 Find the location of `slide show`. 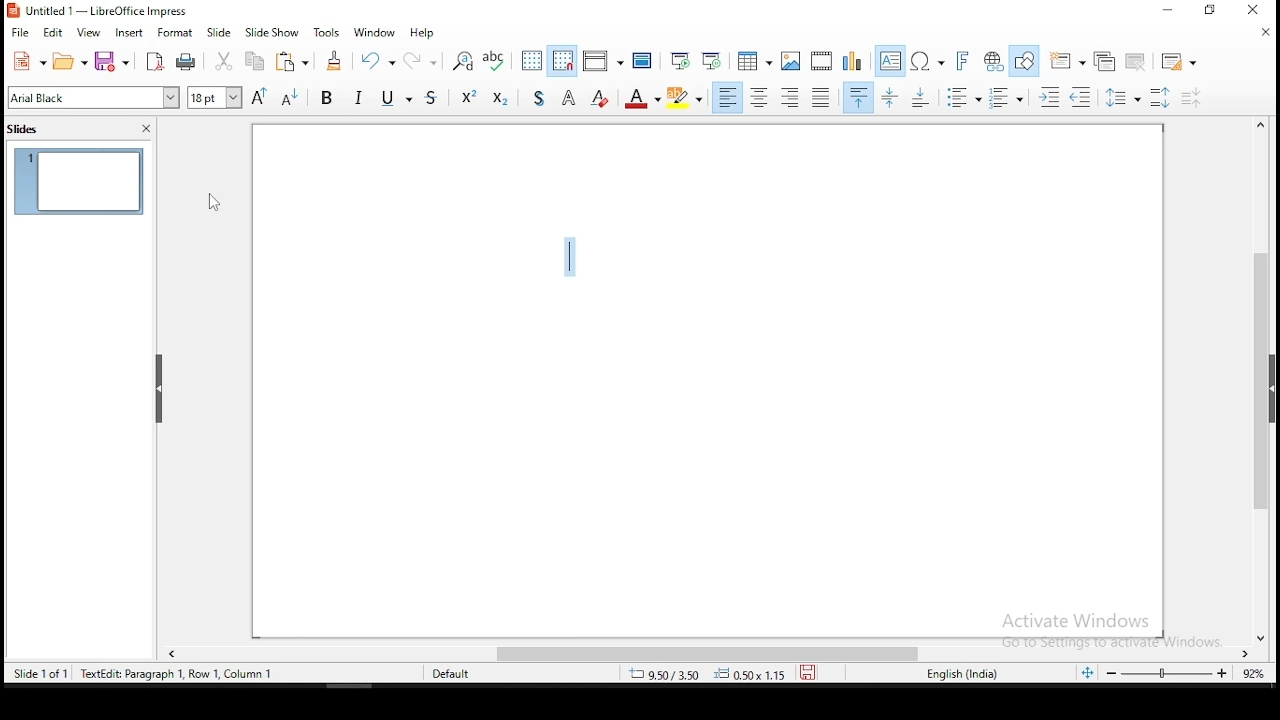

slide show is located at coordinates (271, 33).